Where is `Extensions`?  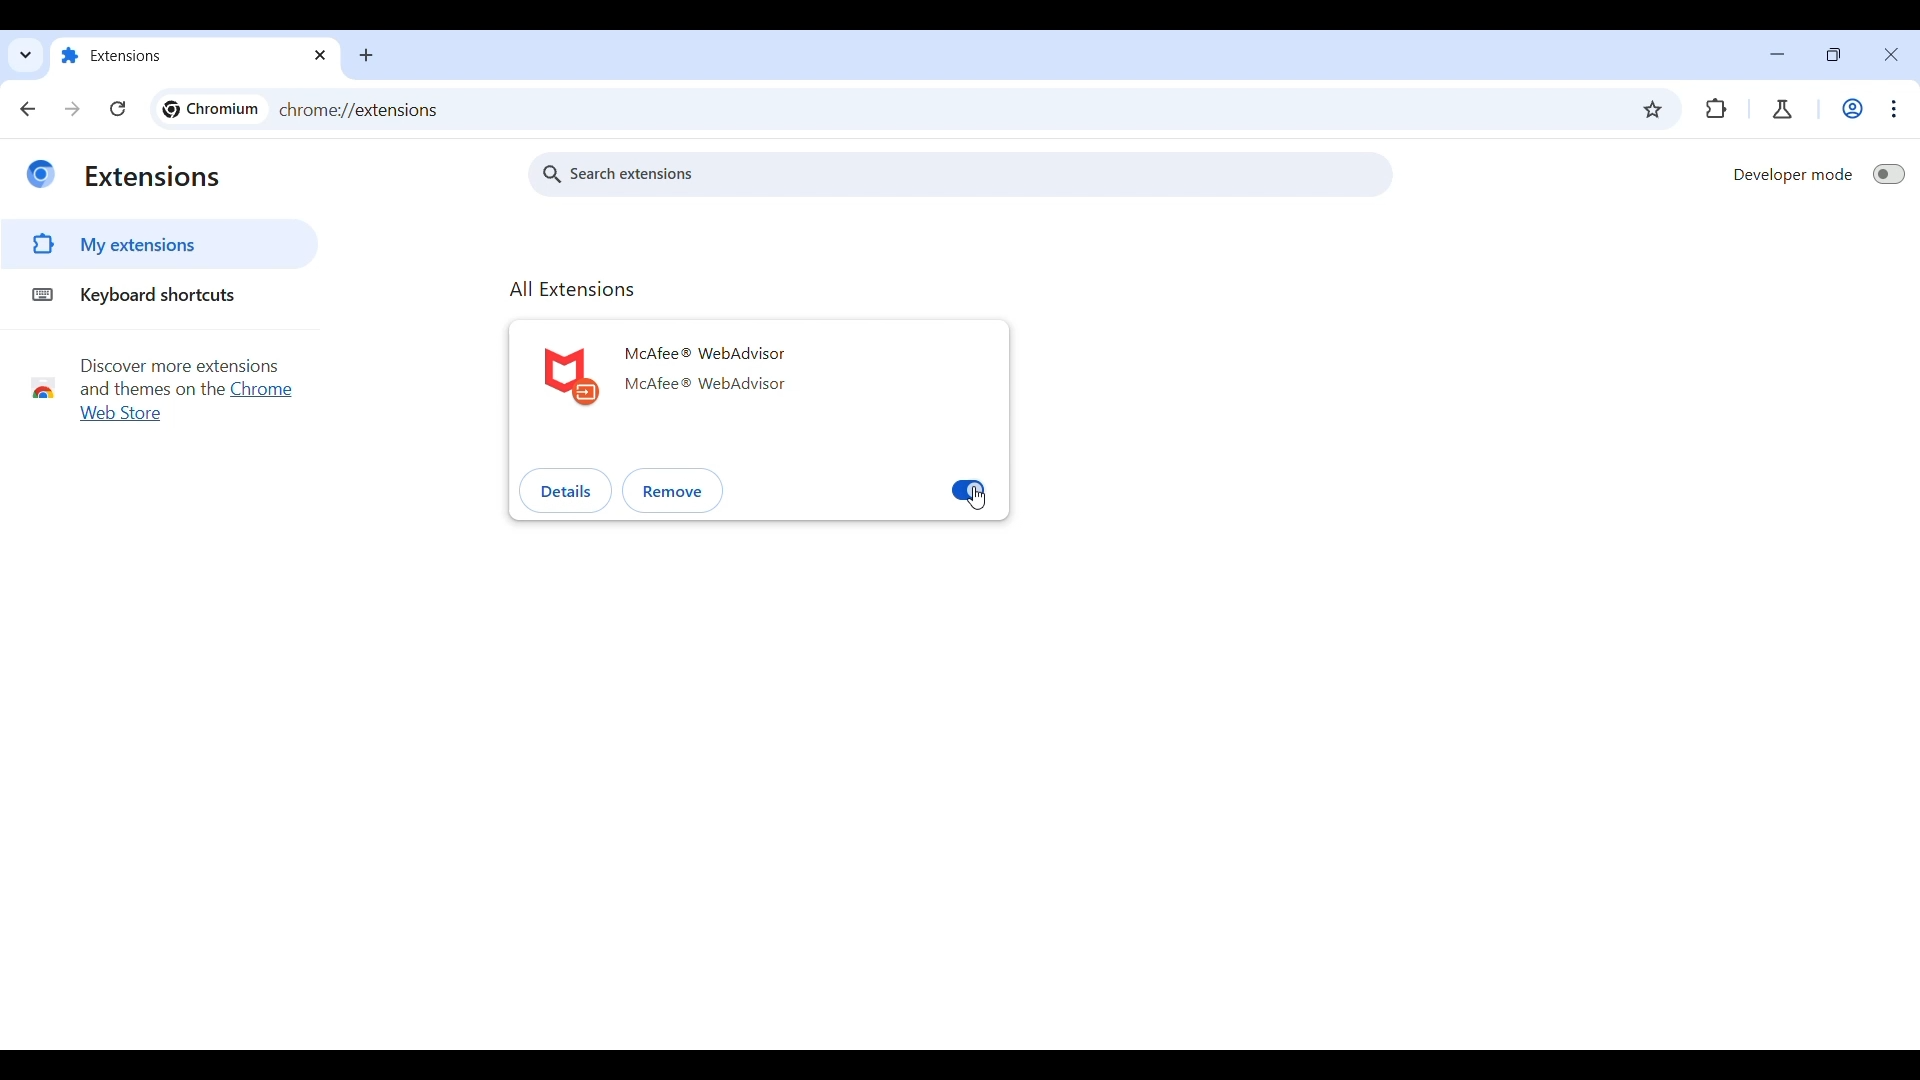
Extensions is located at coordinates (181, 57).